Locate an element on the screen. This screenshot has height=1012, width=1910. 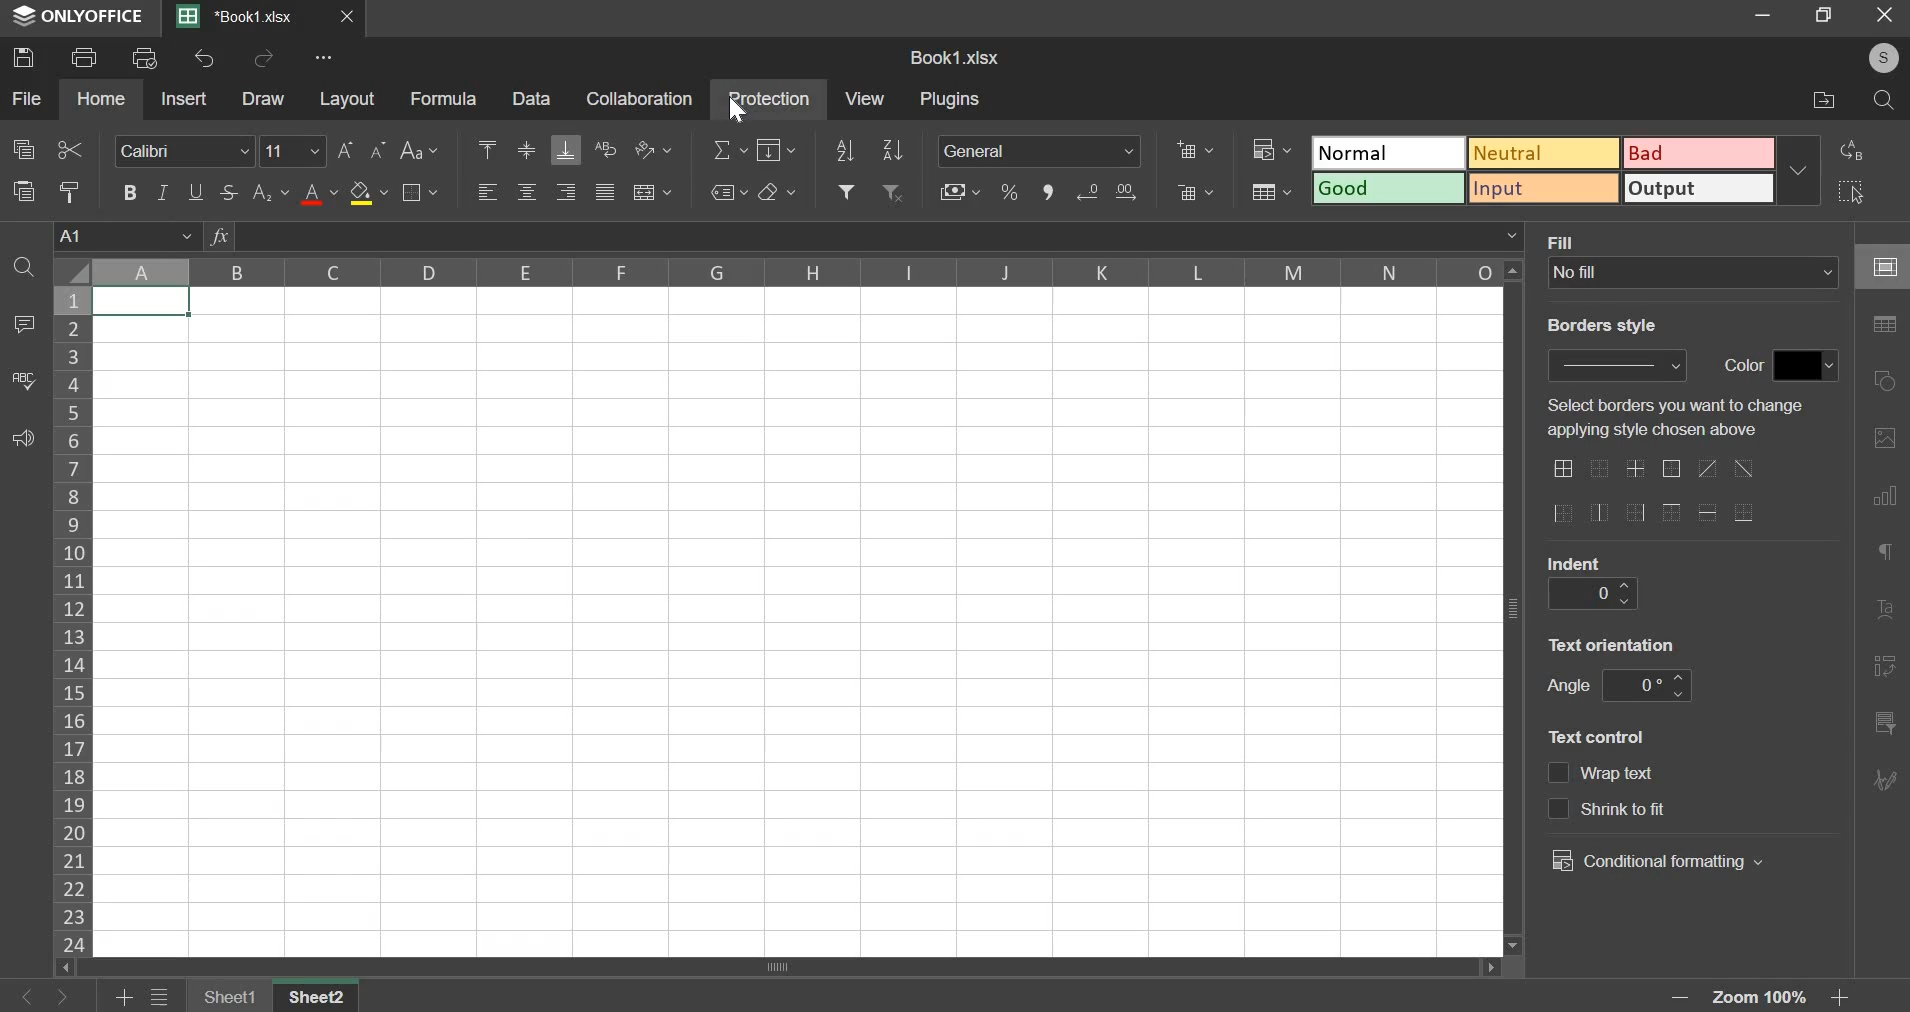
select is located at coordinates (1868, 191).